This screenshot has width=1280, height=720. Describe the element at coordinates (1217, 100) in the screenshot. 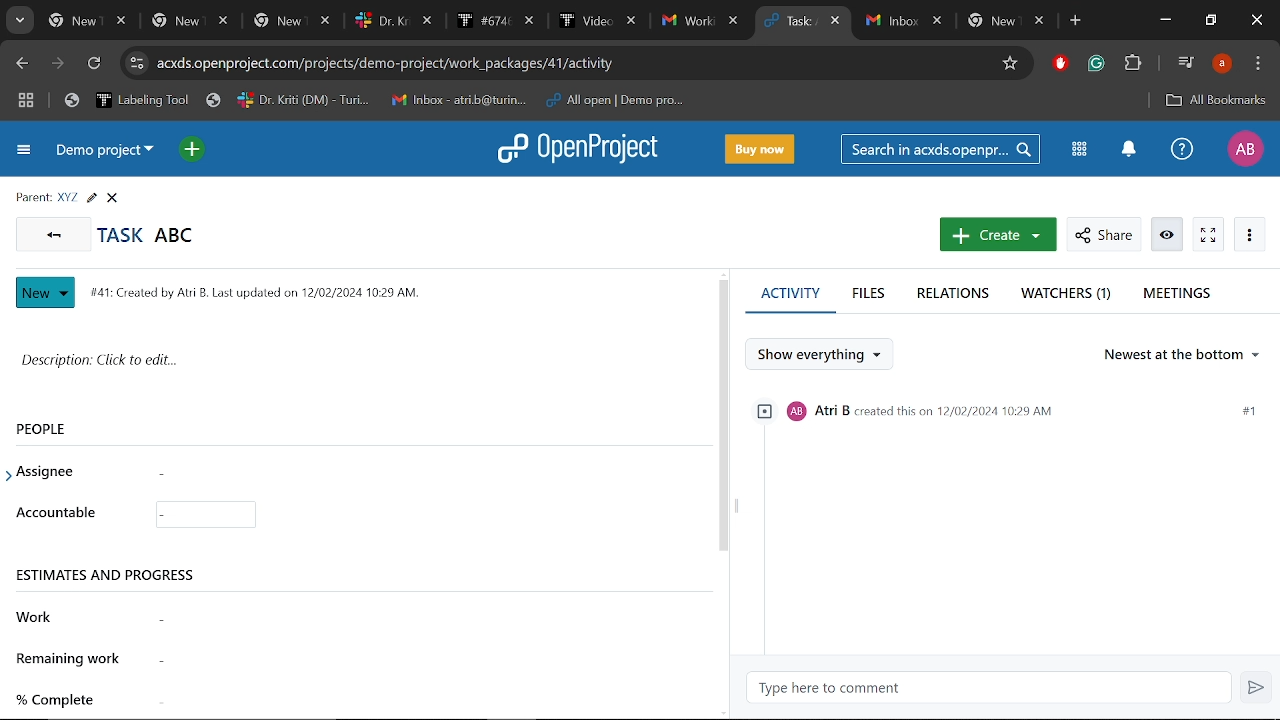

I see `All bookmarks` at that location.